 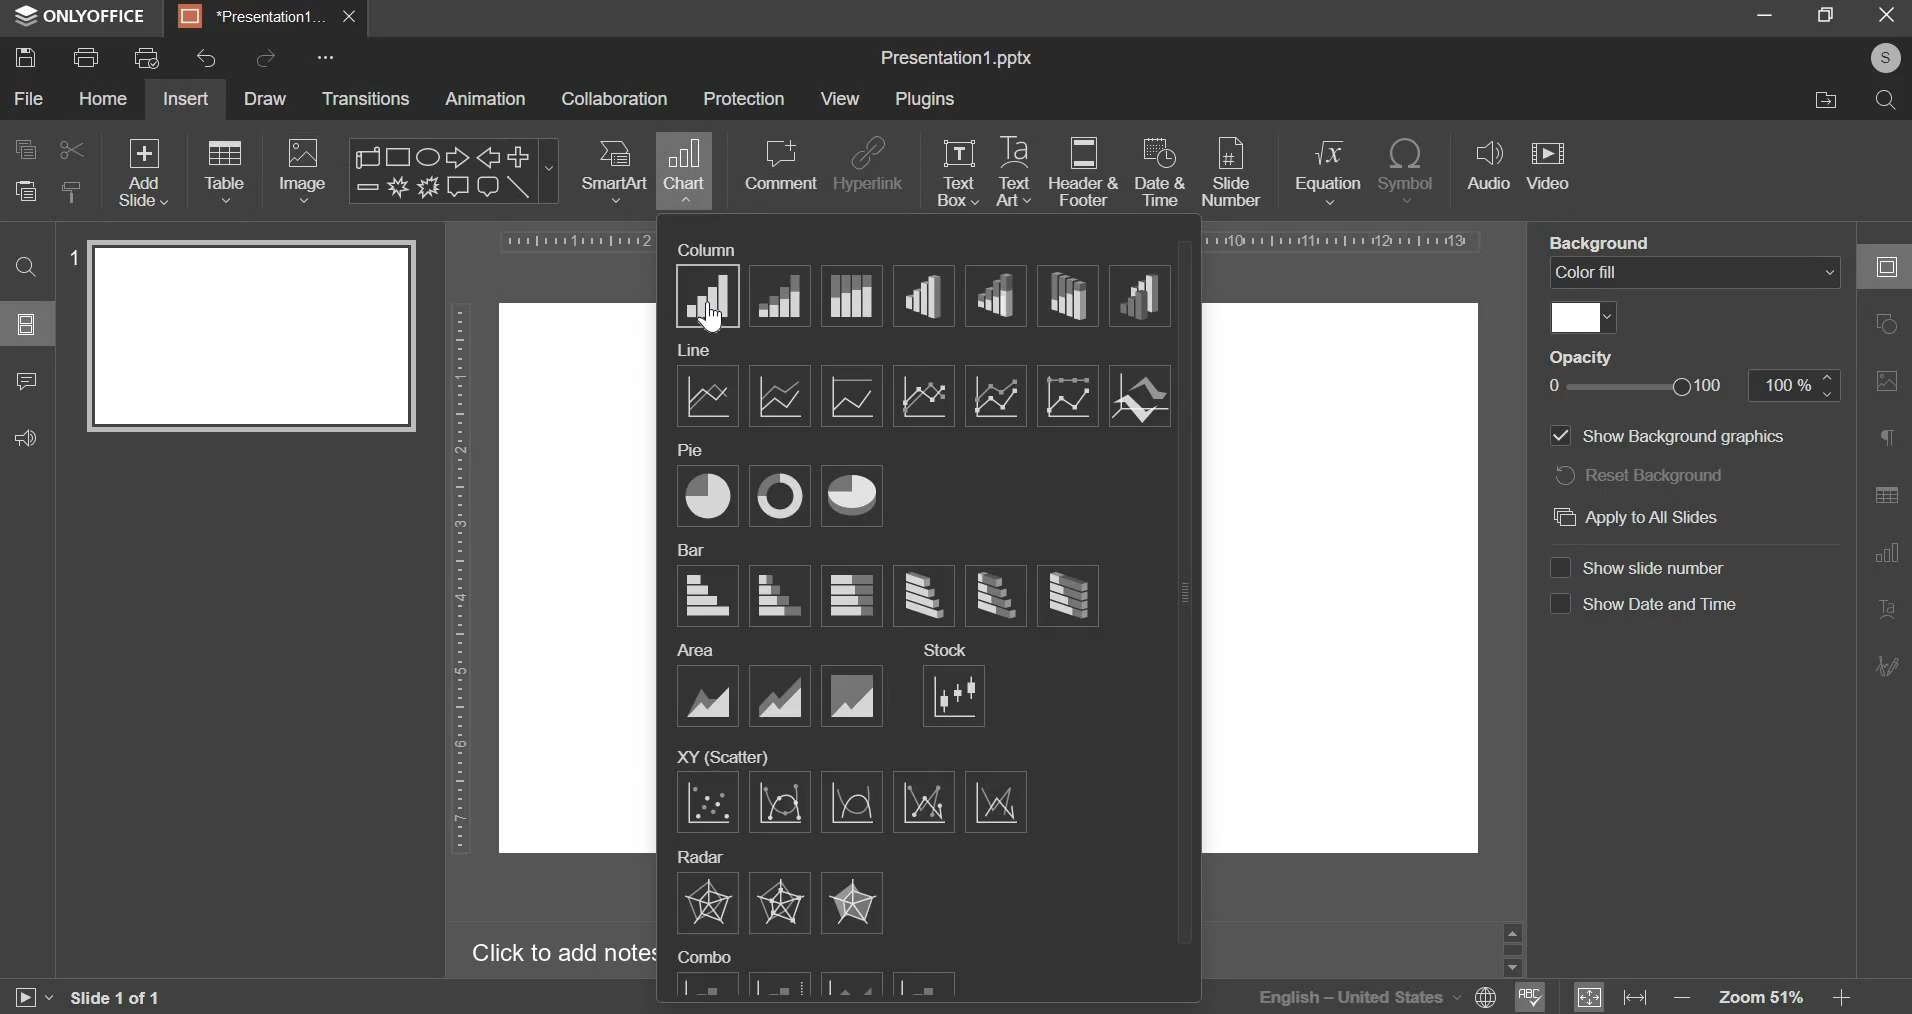 What do you see at coordinates (1891, 325) in the screenshot?
I see `shape settings` at bounding box center [1891, 325].